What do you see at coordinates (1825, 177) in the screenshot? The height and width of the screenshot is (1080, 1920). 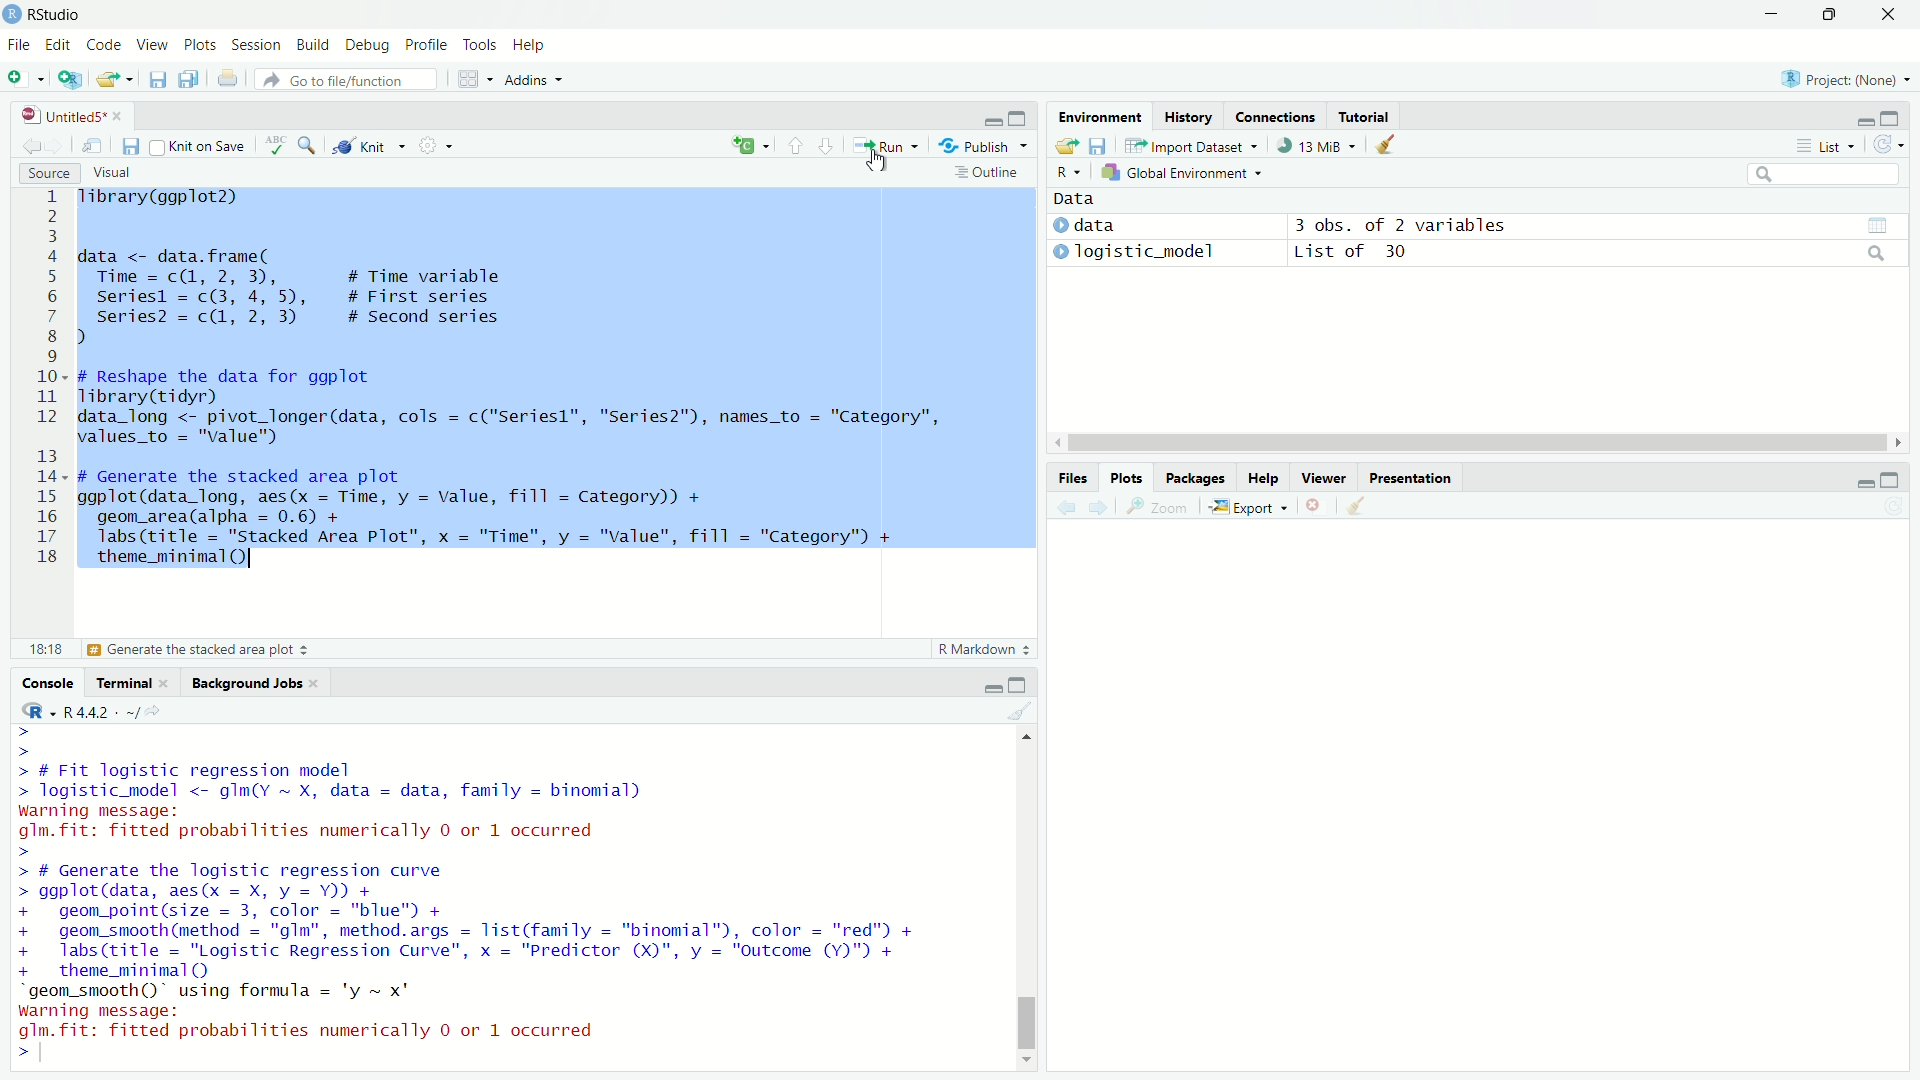 I see `search` at bounding box center [1825, 177].